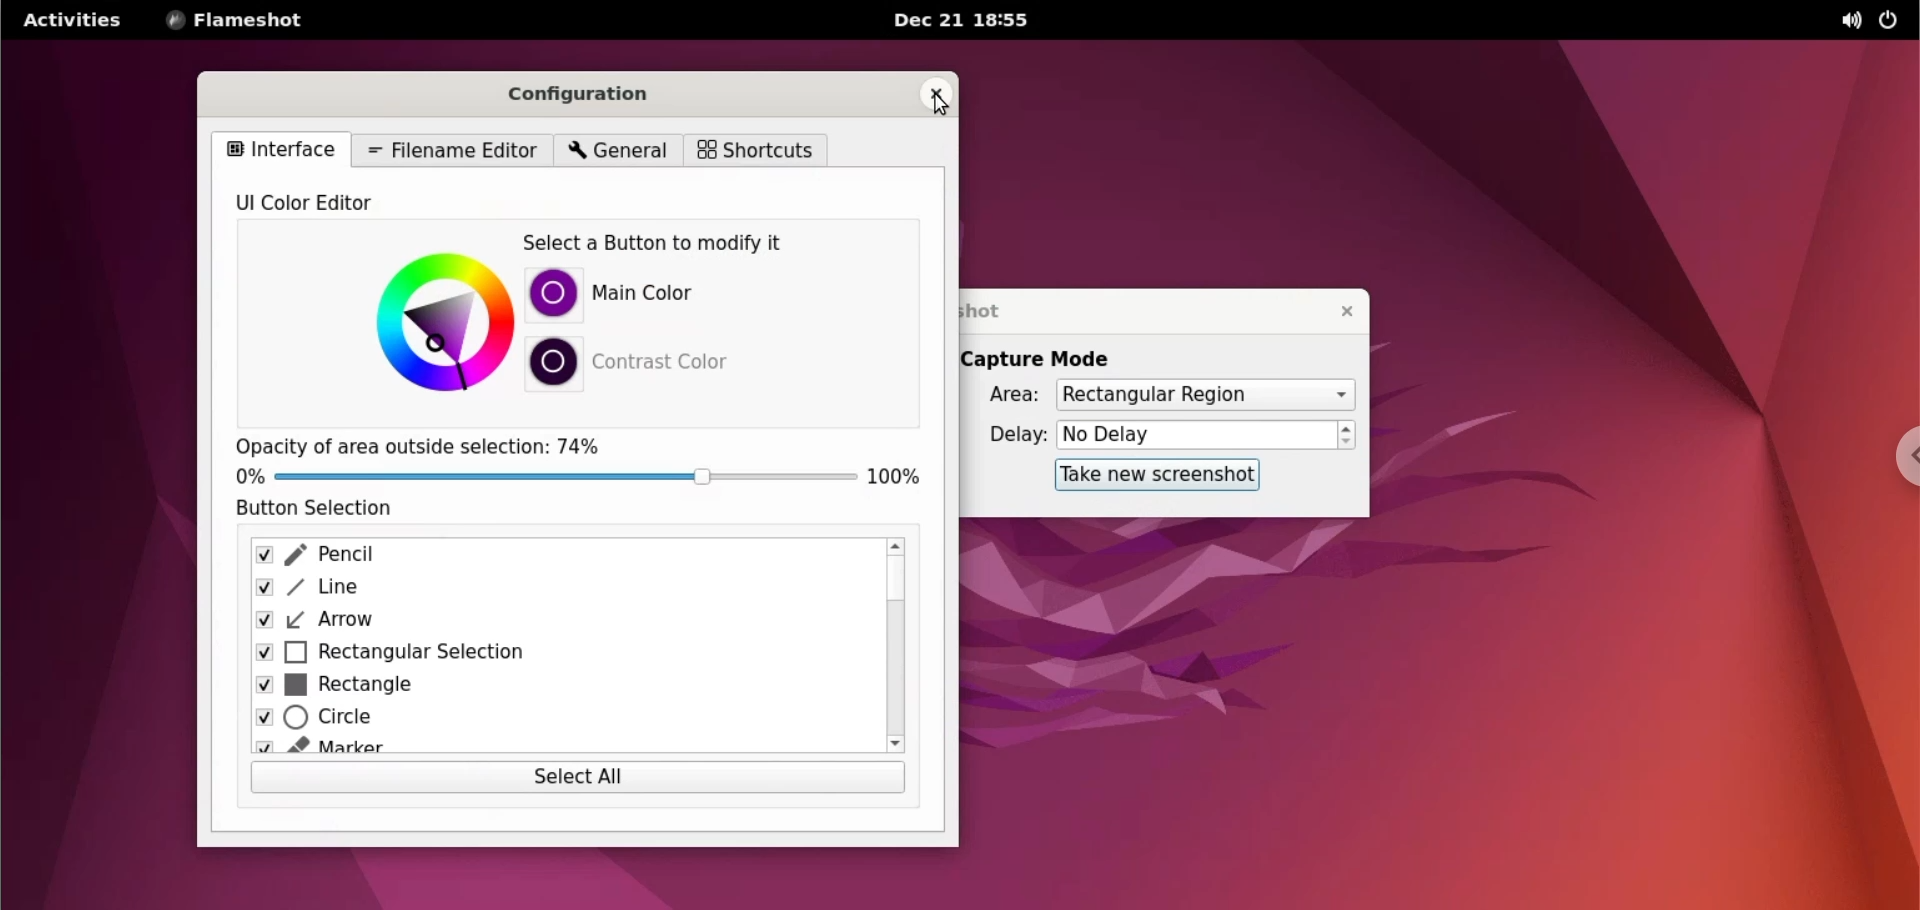  Describe the element at coordinates (250, 22) in the screenshot. I see `FLAMESHOT` at that location.